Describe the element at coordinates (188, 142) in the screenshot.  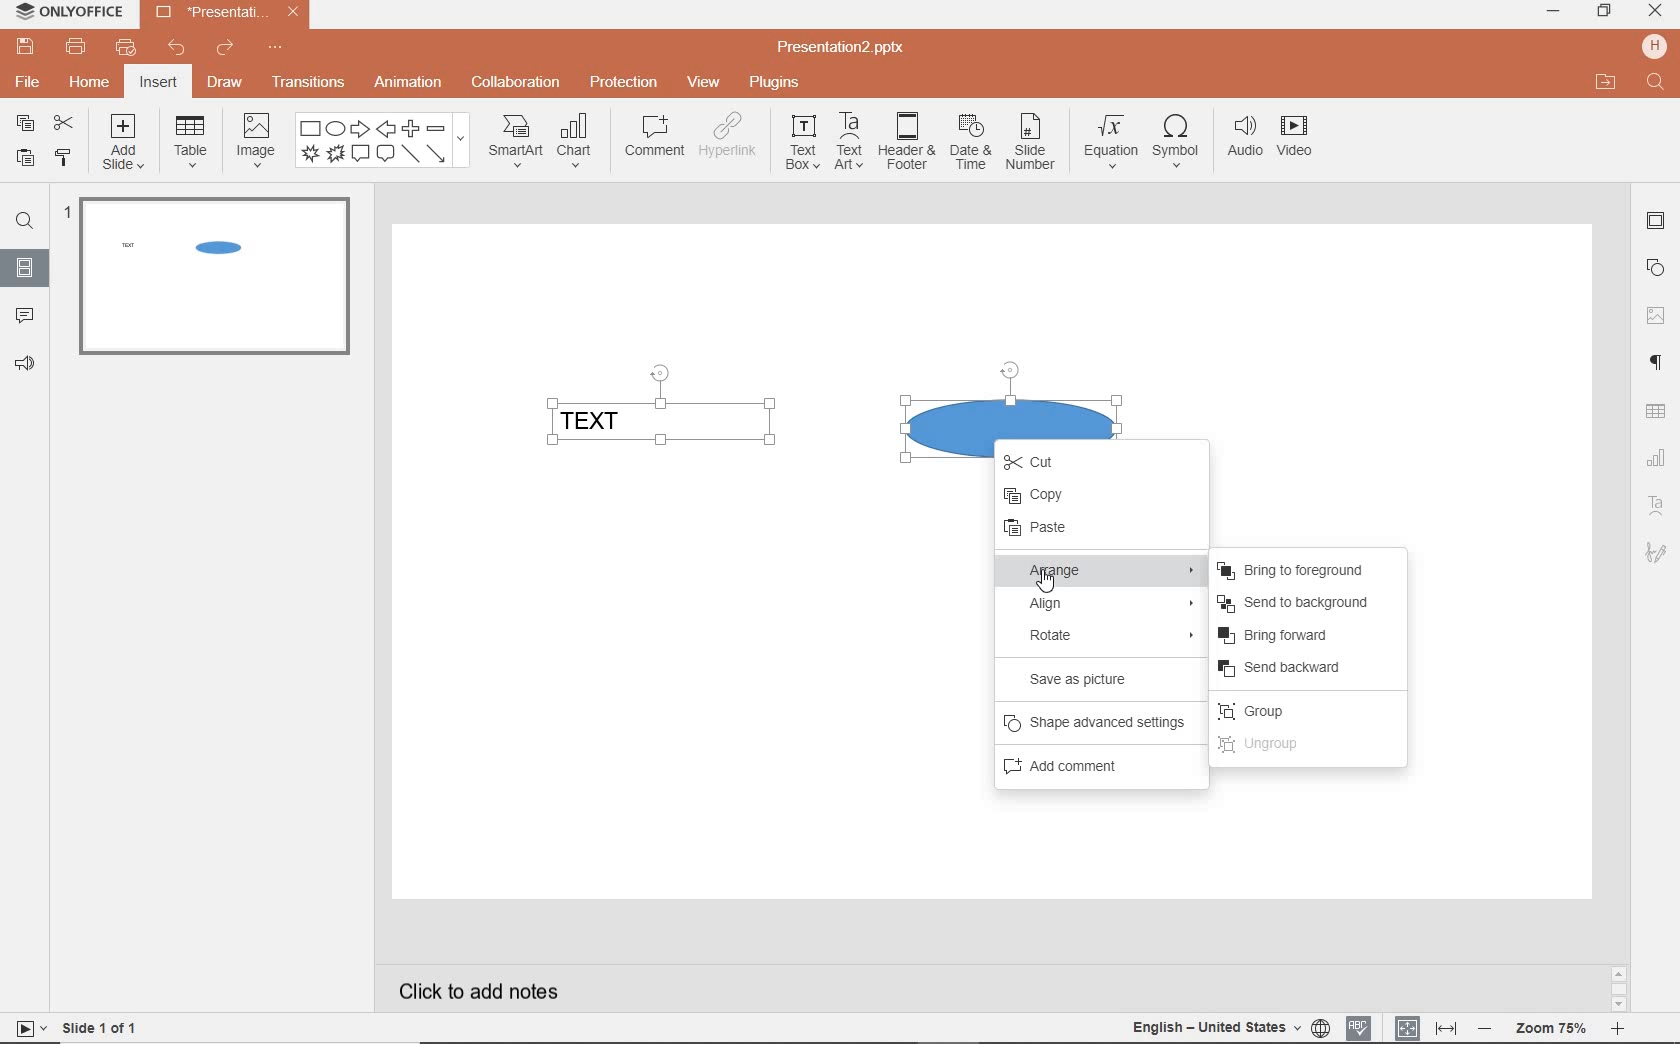
I see `table` at that location.